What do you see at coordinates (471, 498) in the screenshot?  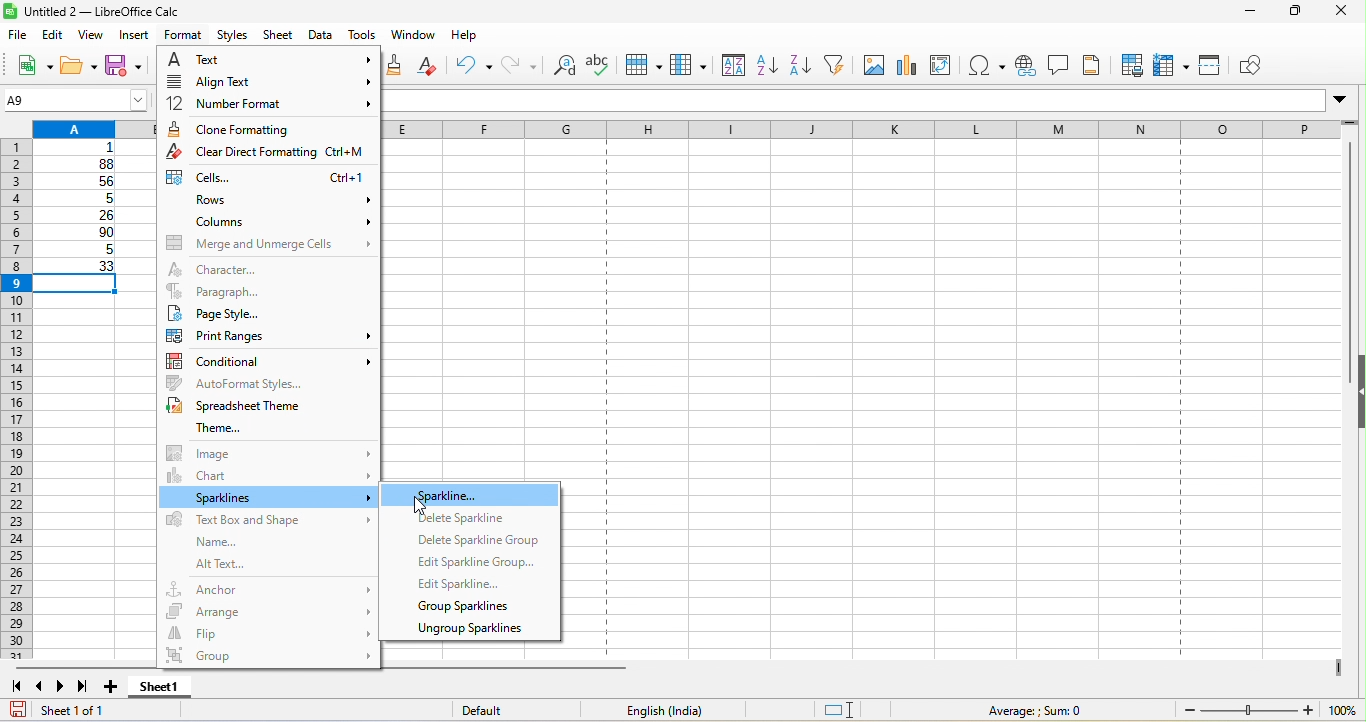 I see `select option` at bounding box center [471, 498].